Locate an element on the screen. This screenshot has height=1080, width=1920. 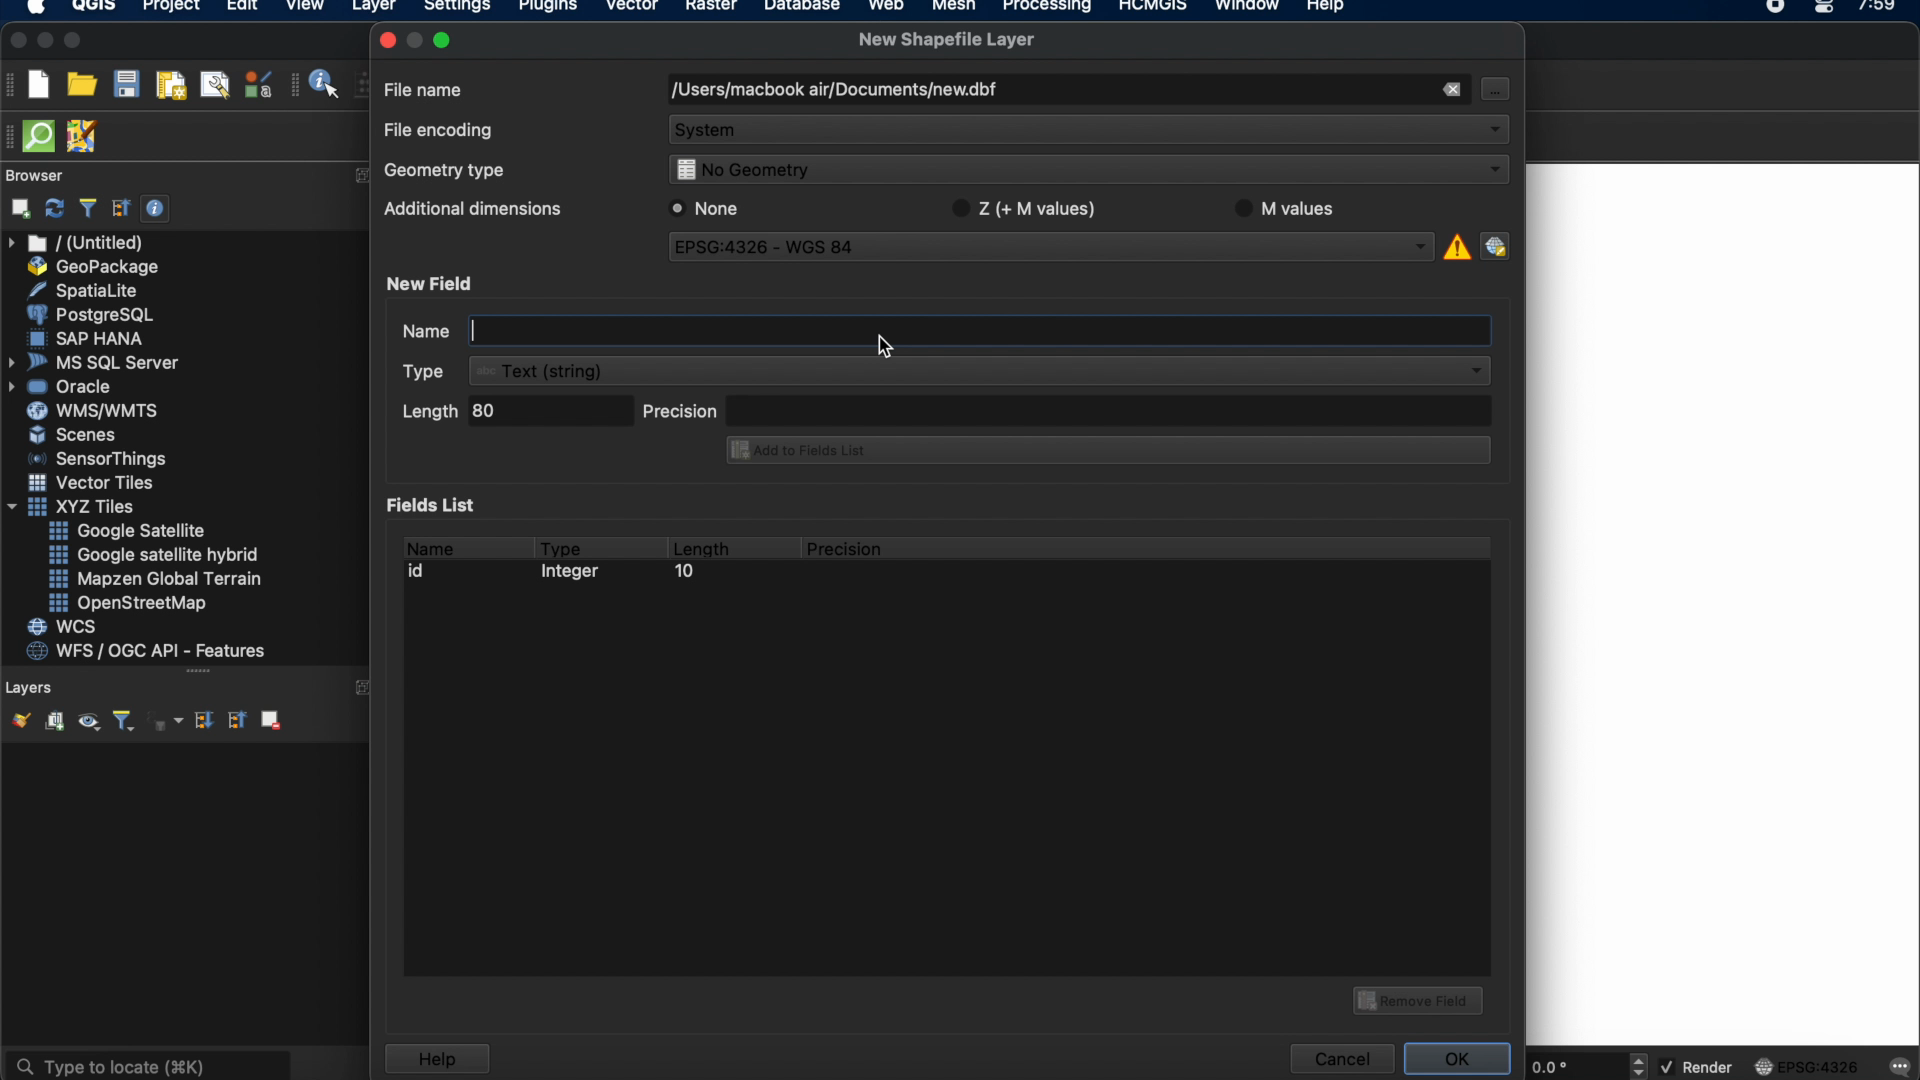
web is located at coordinates (887, 8).